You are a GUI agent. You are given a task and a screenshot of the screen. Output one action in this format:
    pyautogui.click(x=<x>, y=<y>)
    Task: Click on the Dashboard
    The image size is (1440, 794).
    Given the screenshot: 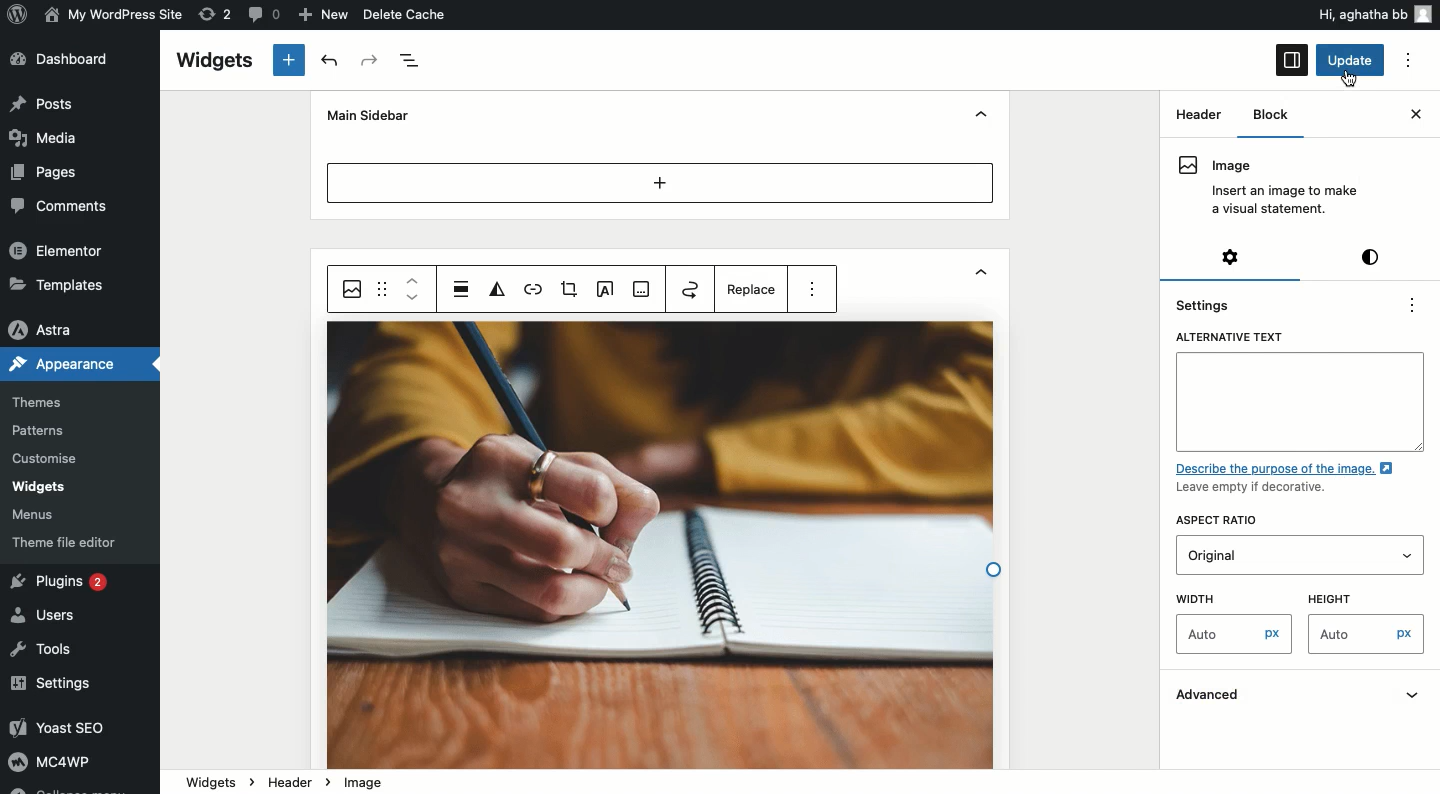 What is the action you would take?
    pyautogui.click(x=67, y=59)
    